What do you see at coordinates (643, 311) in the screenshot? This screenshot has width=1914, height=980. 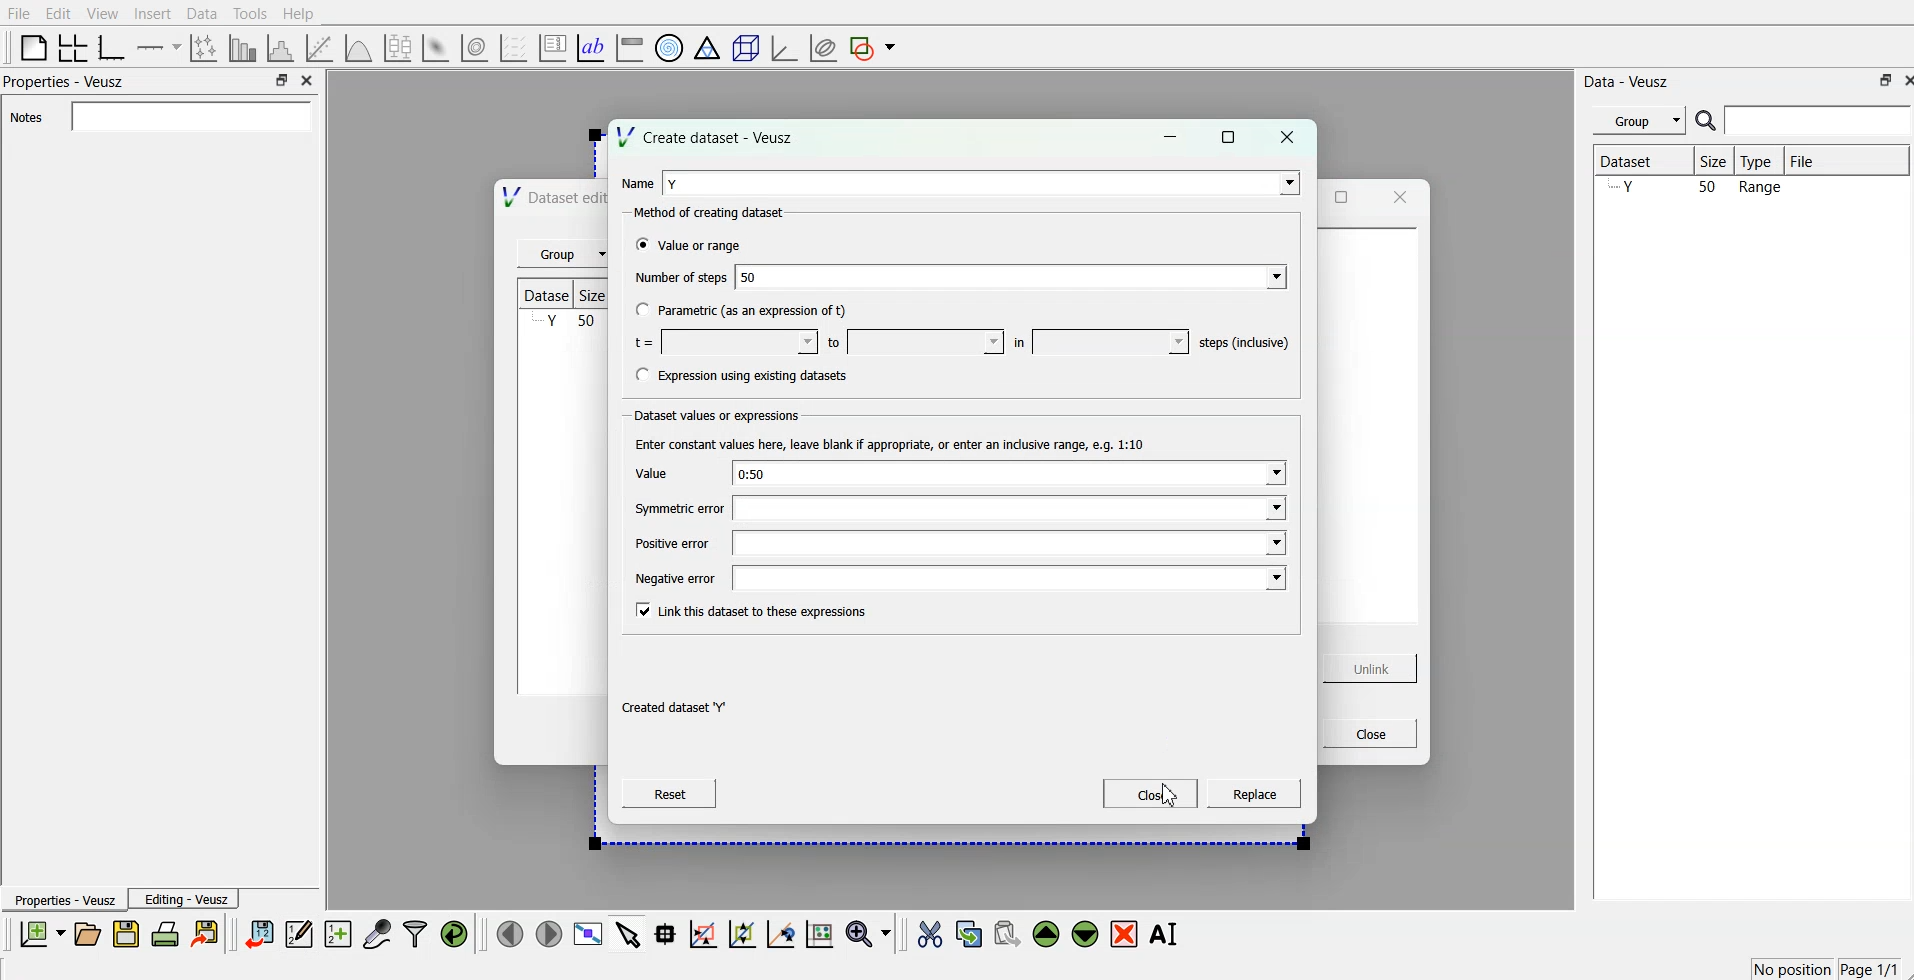 I see `checkbox` at bounding box center [643, 311].